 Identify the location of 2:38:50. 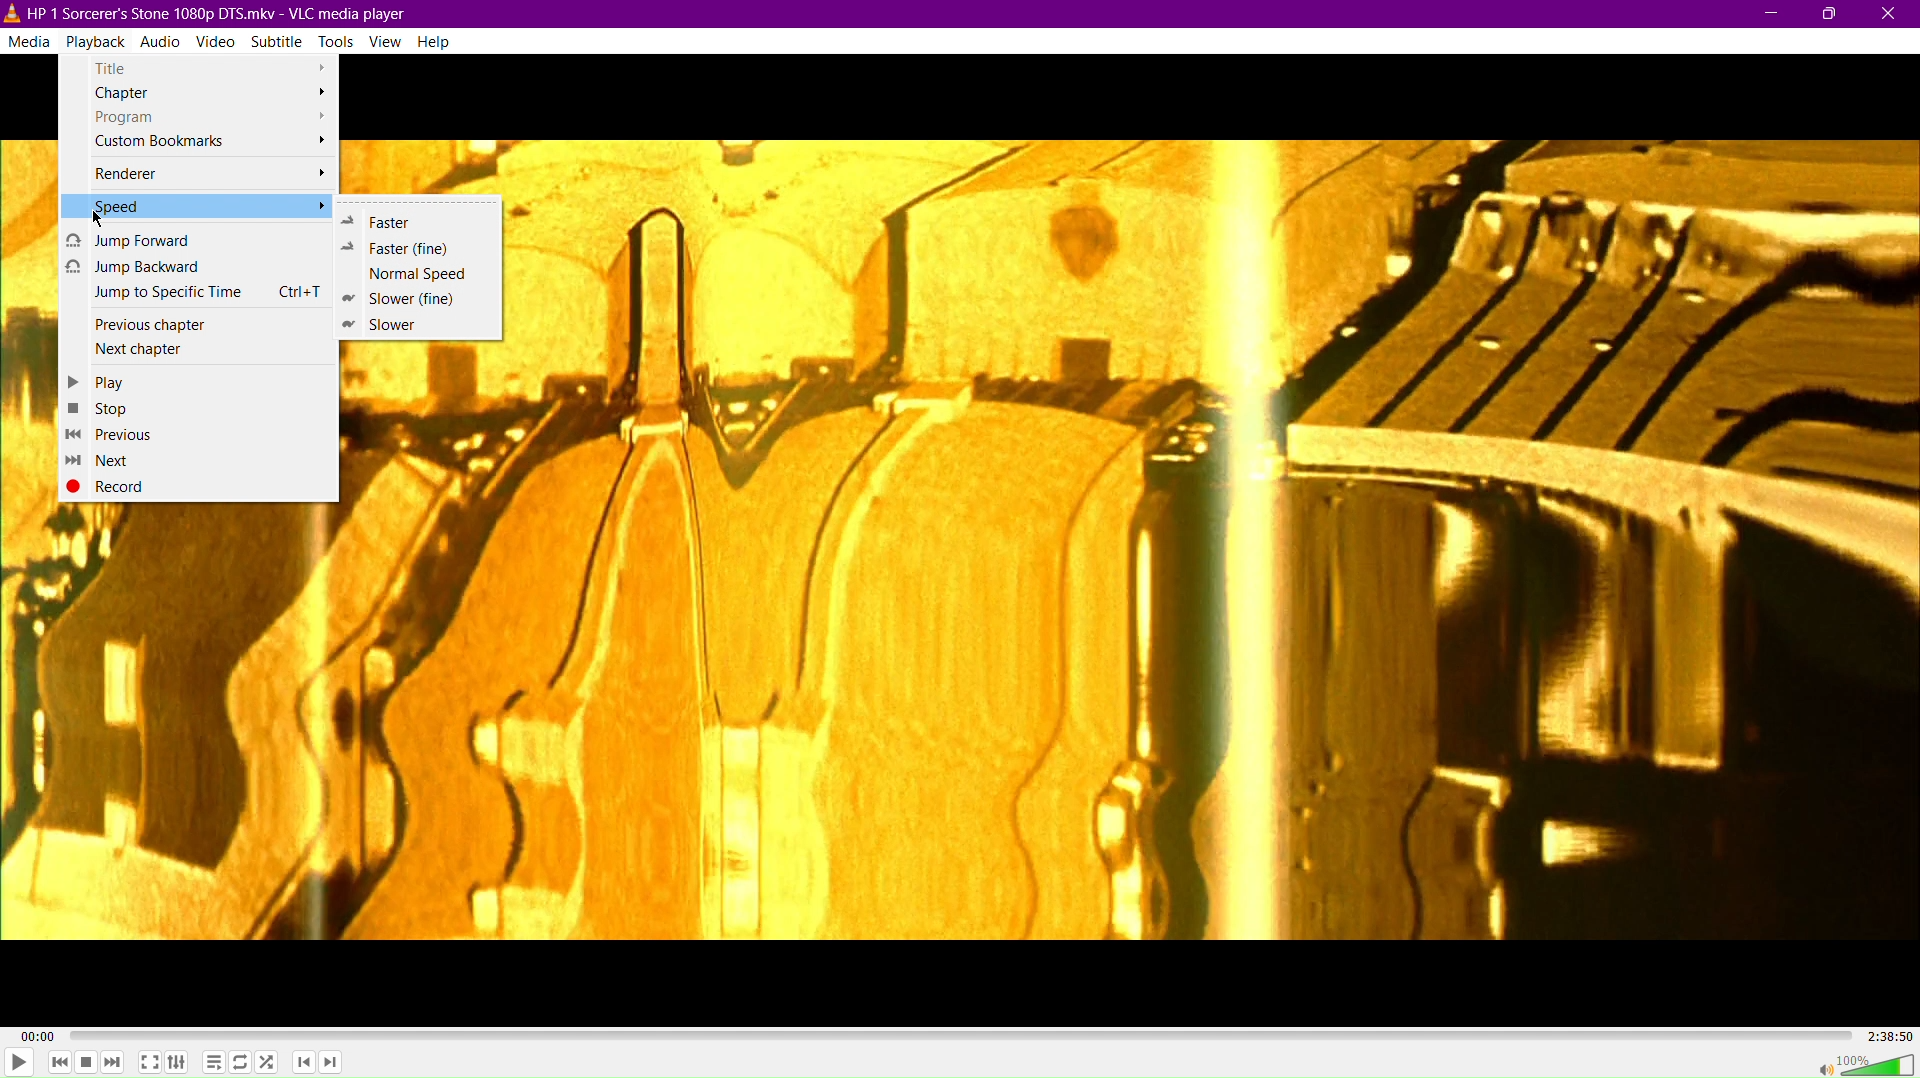
(1884, 1034).